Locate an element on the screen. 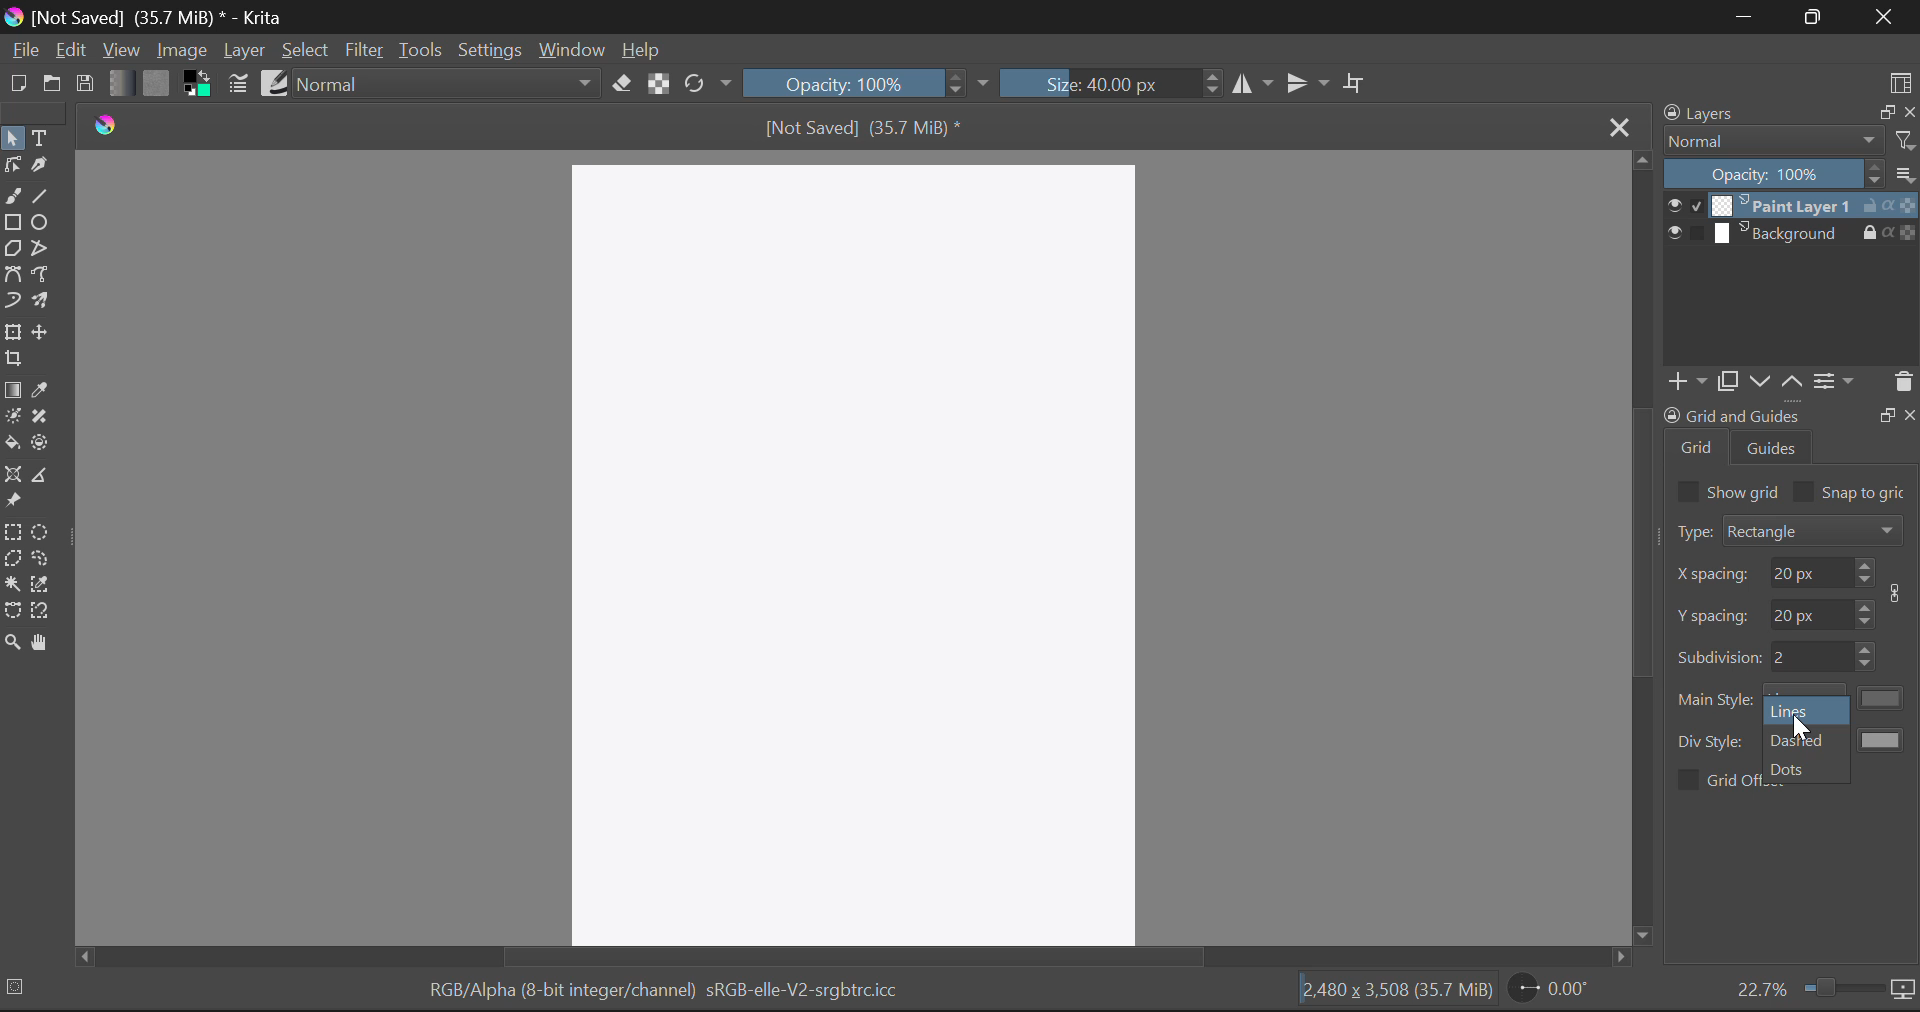  Line is located at coordinates (41, 198).